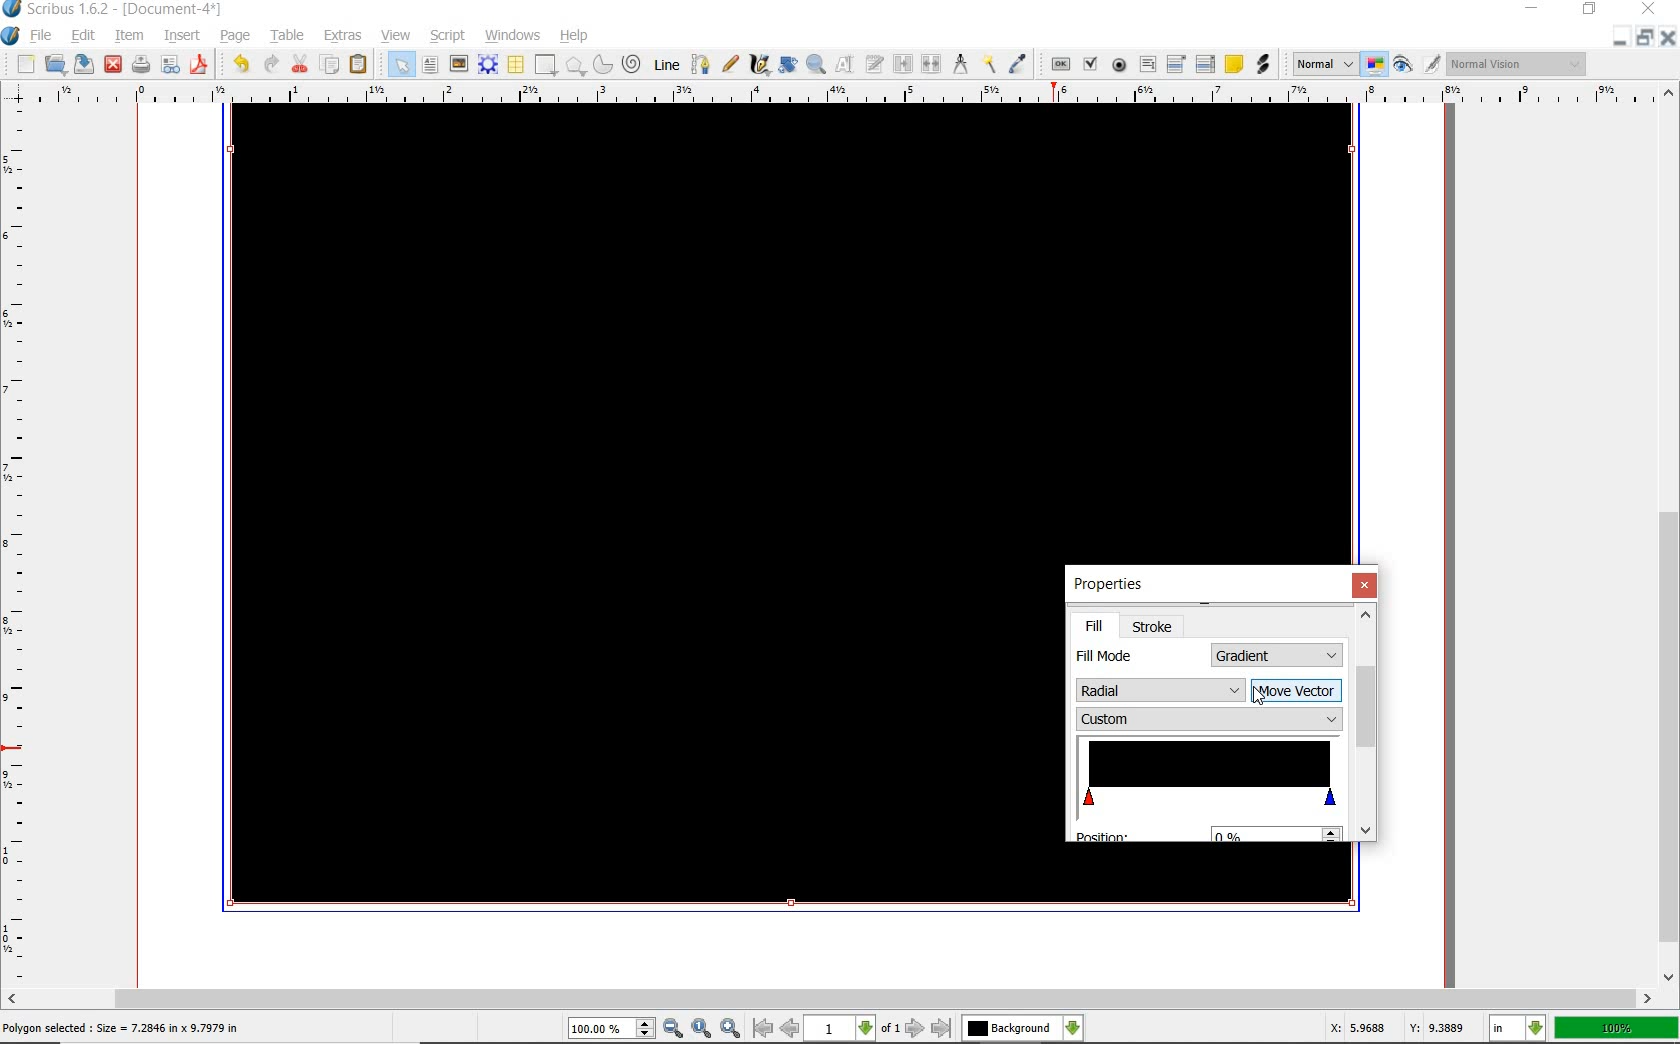 The height and width of the screenshot is (1044, 1680). Describe the element at coordinates (1110, 657) in the screenshot. I see `Fill Mode` at that location.